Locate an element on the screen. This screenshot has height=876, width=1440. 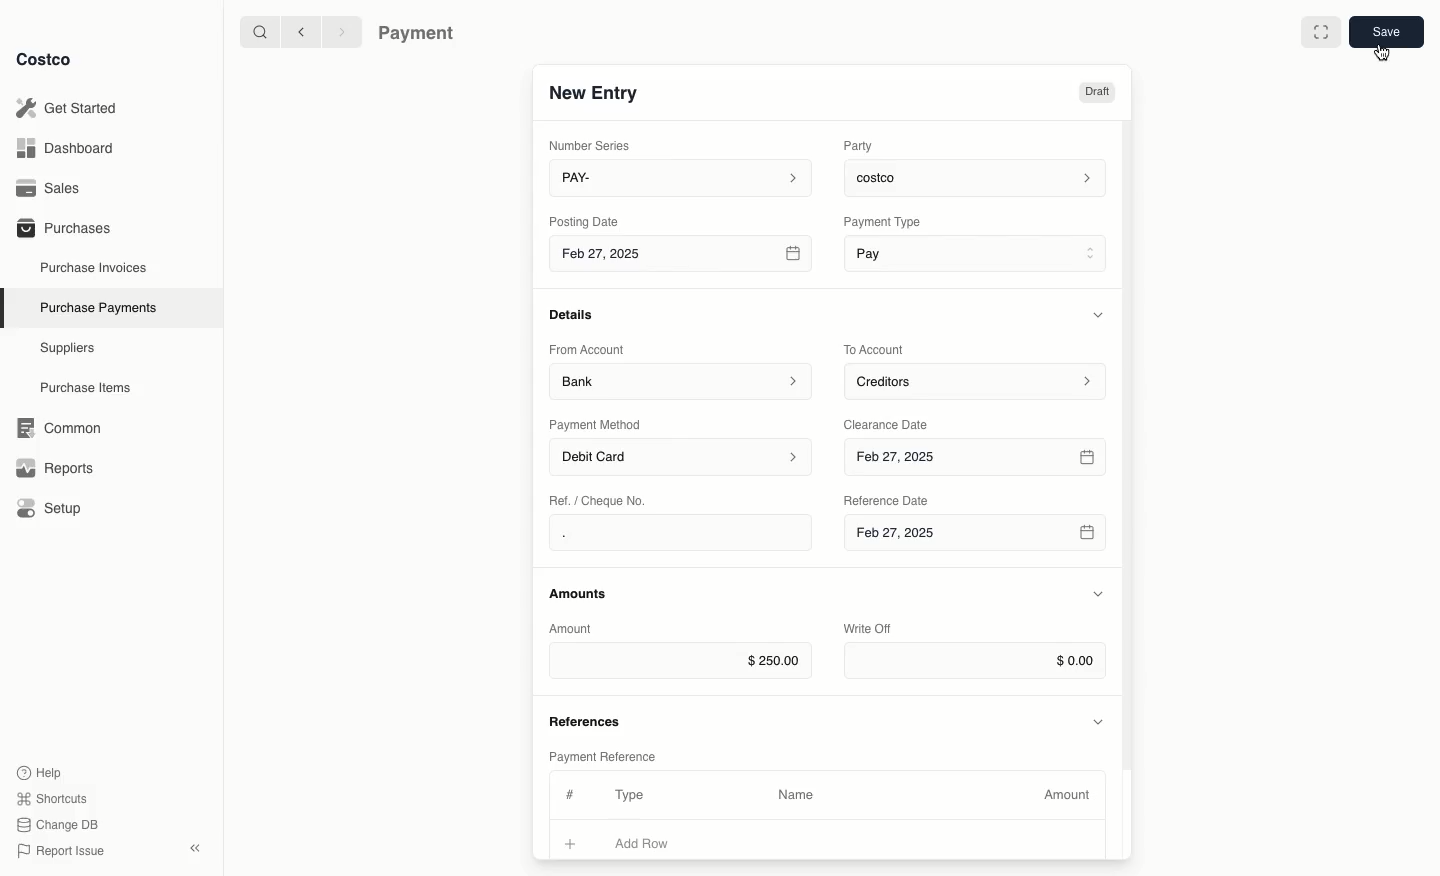
Purchase Payments is located at coordinates (97, 306).